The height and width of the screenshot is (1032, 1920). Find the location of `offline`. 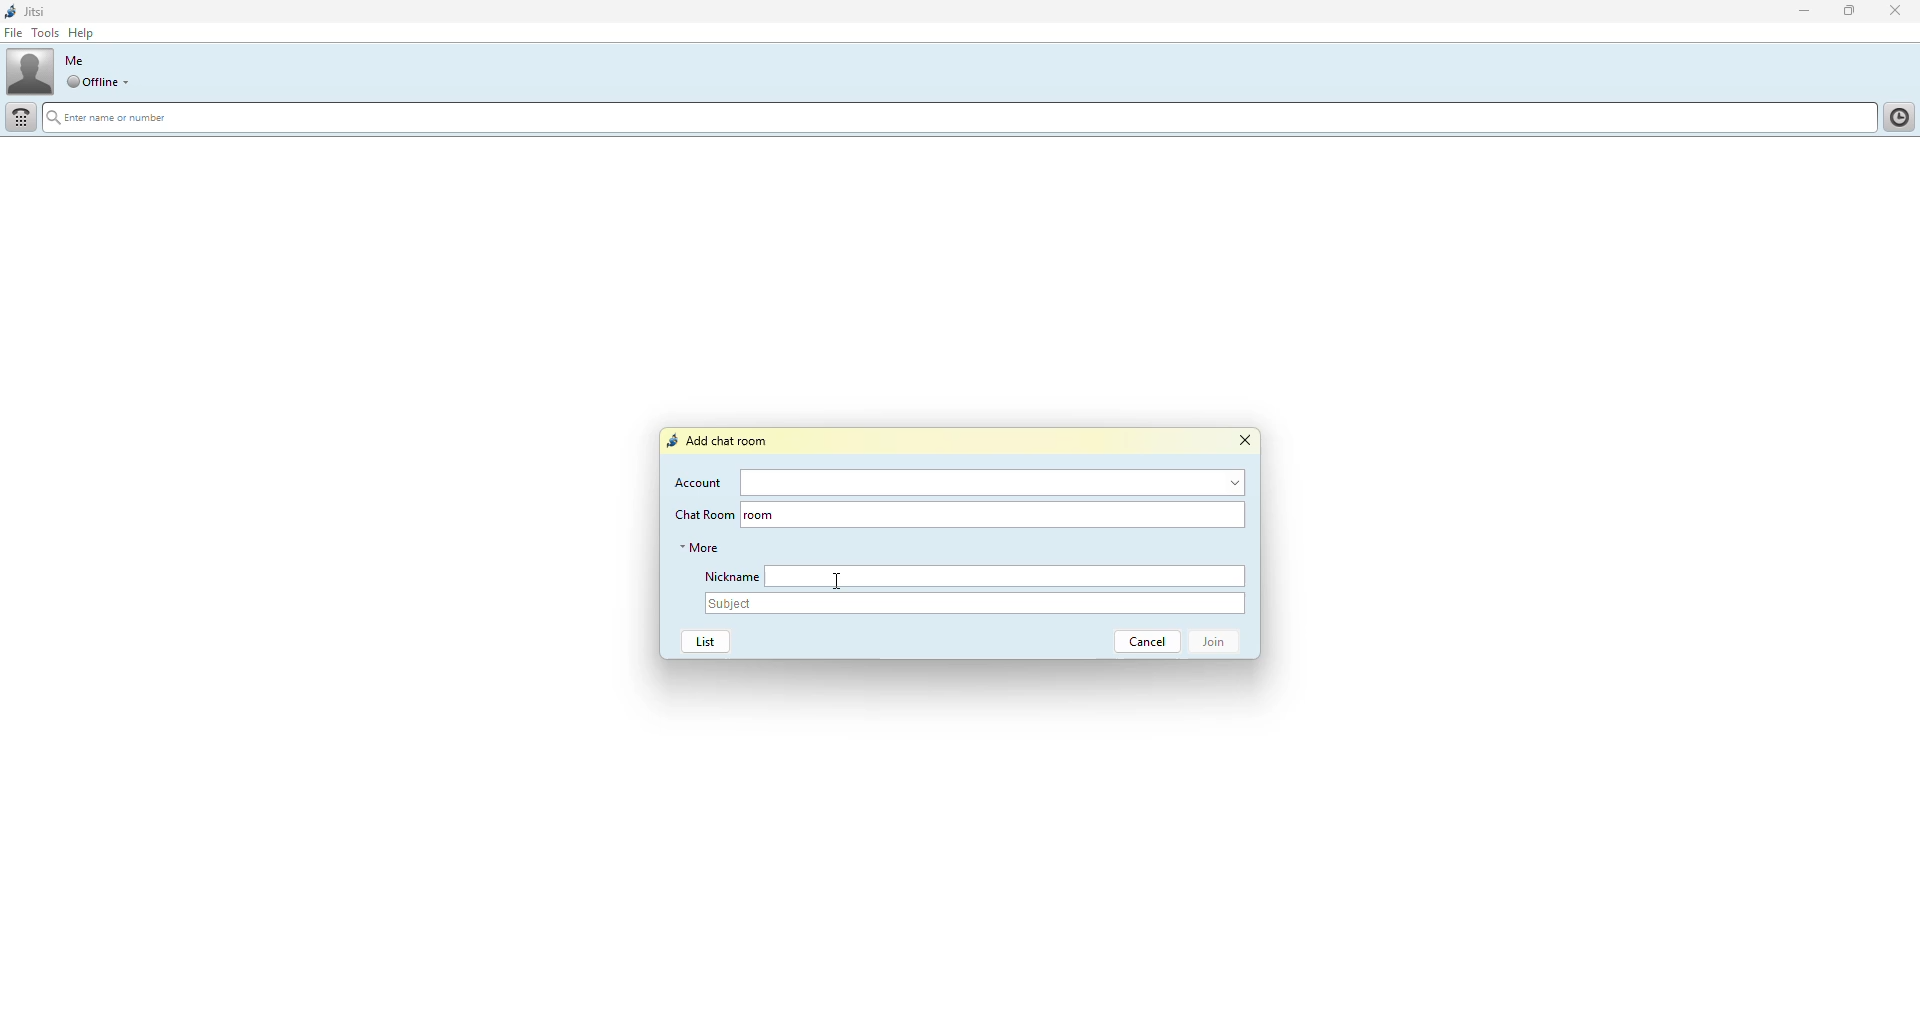

offline is located at coordinates (91, 82).